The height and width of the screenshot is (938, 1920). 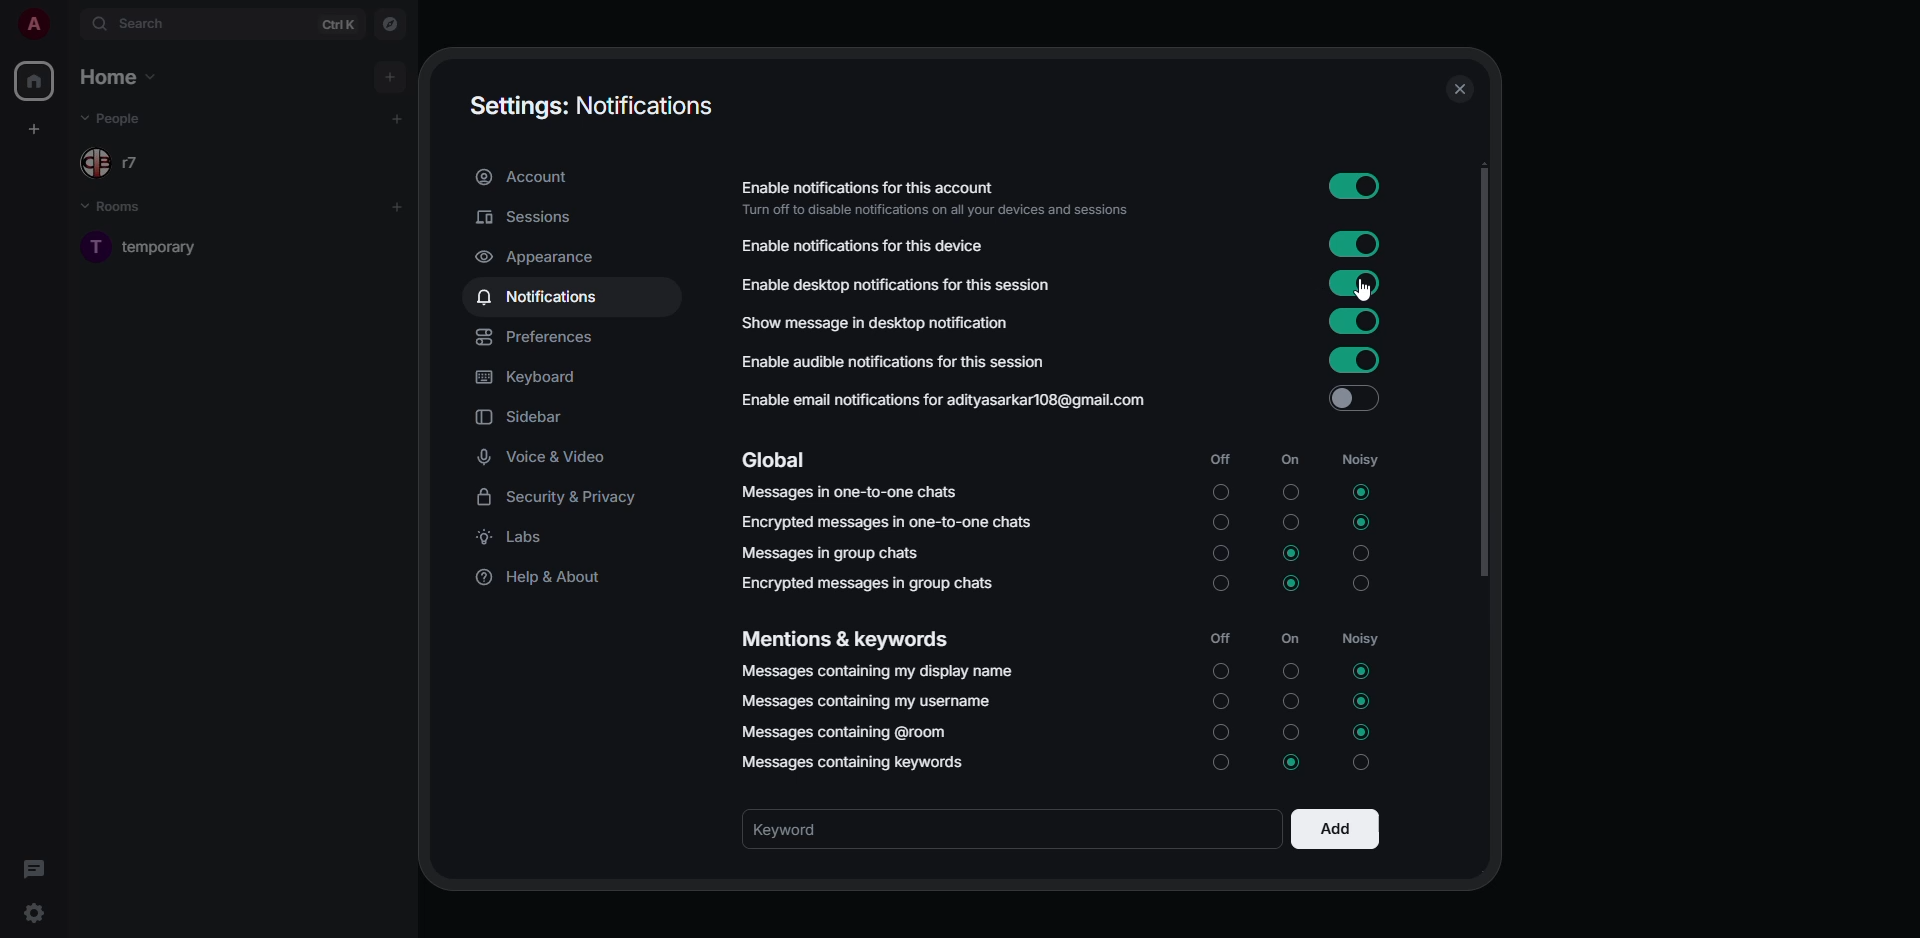 I want to click on messages containing name, so click(x=874, y=669).